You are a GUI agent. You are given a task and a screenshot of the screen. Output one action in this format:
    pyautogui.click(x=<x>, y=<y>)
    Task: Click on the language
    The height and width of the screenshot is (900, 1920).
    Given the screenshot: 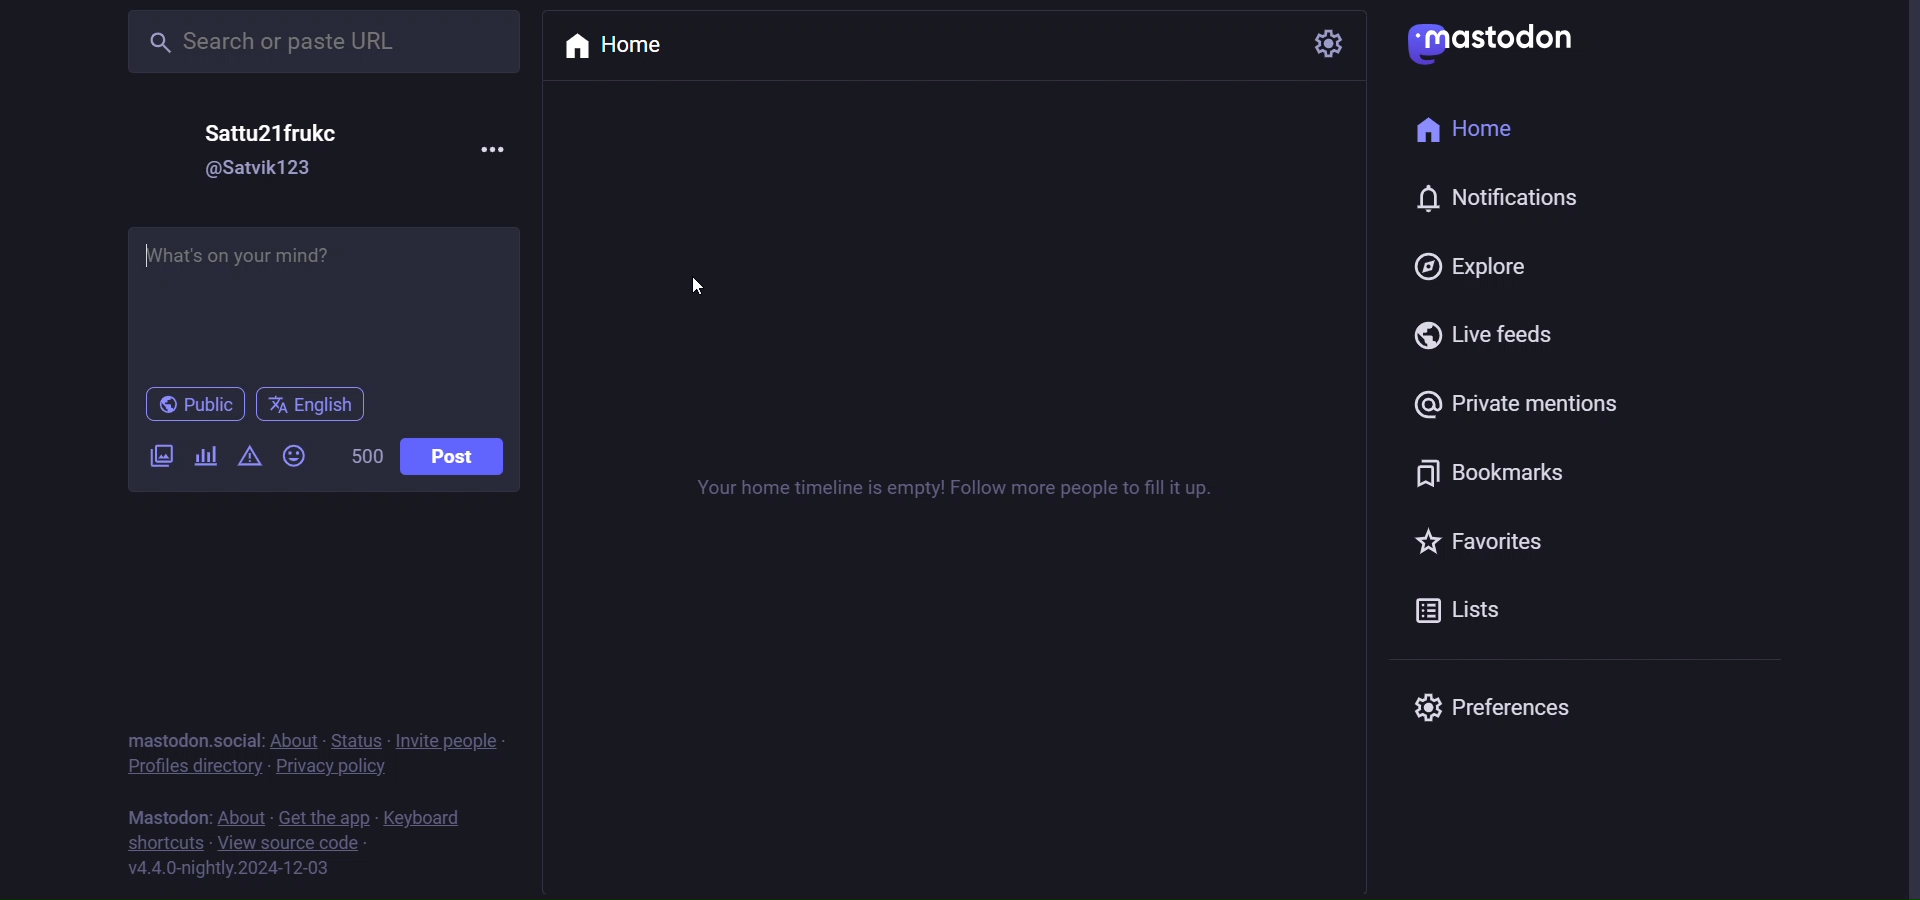 What is the action you would take?
    pyautogui.click(x=316, y=407)
    